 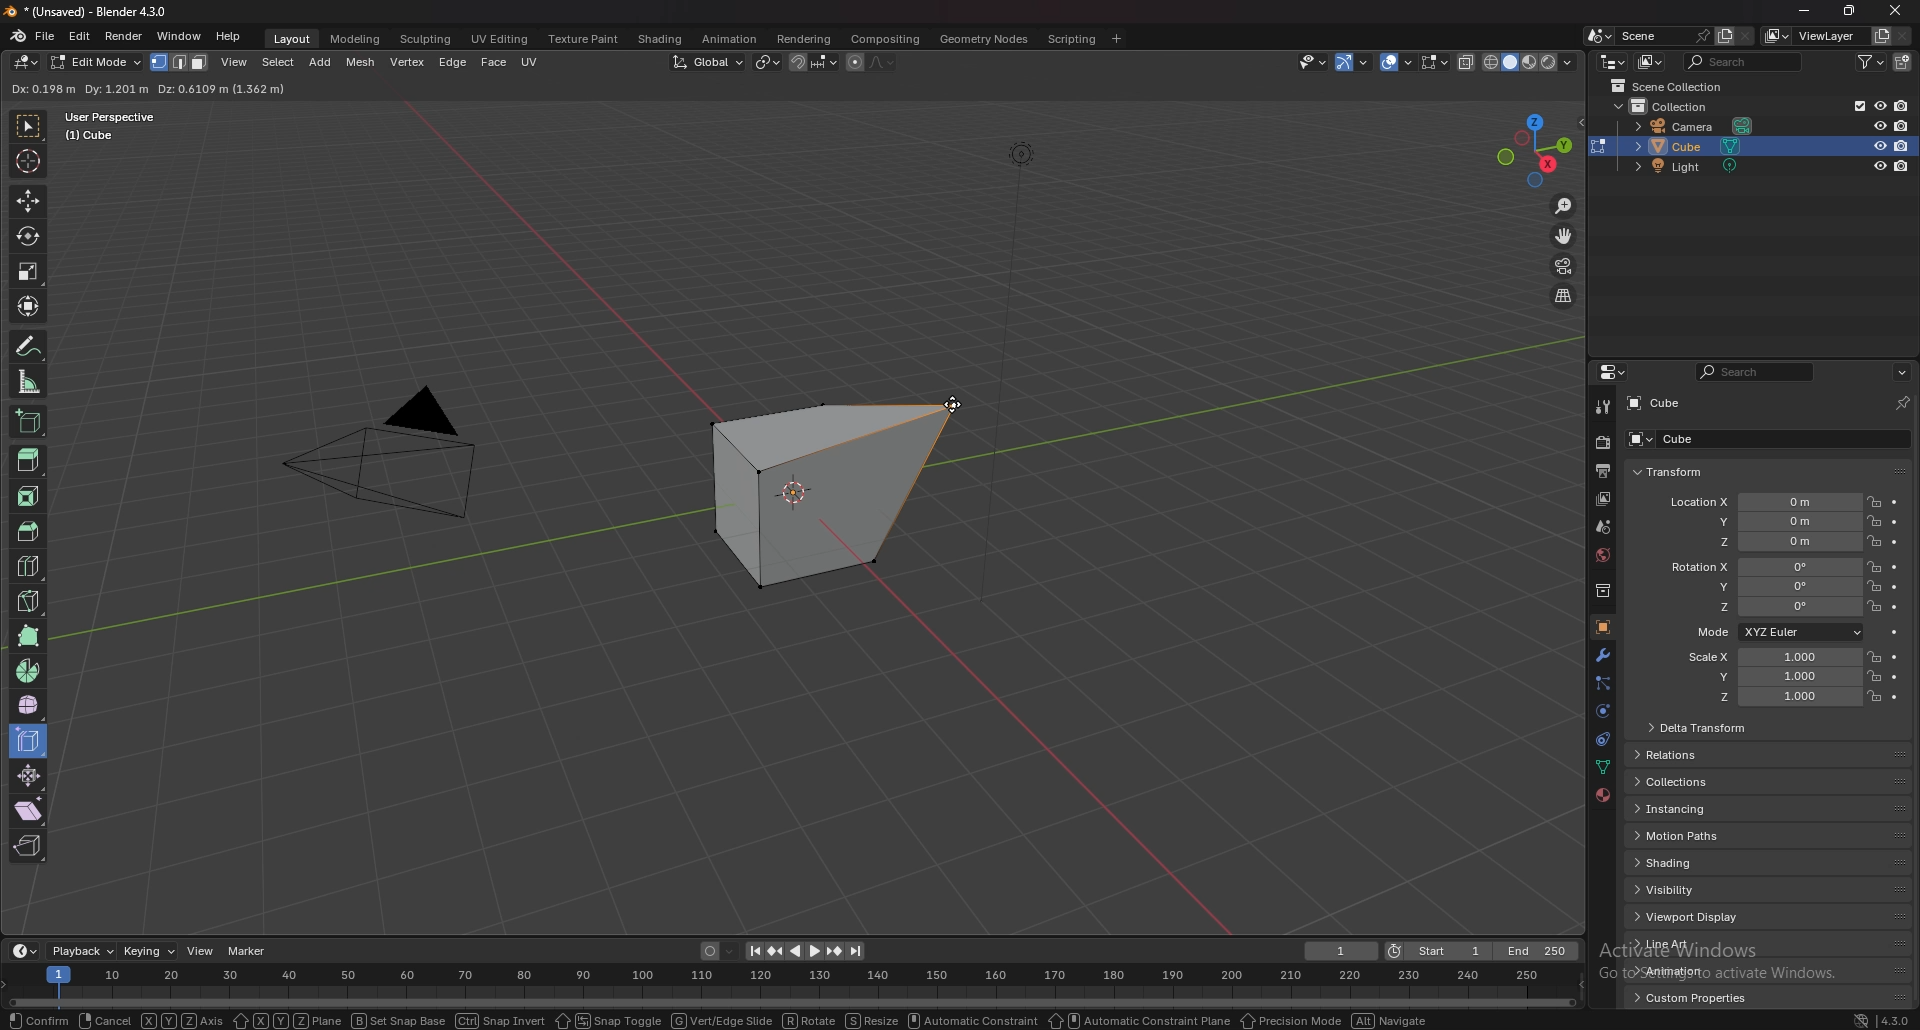 I want to click on shading, so click(x=1680, y=863).